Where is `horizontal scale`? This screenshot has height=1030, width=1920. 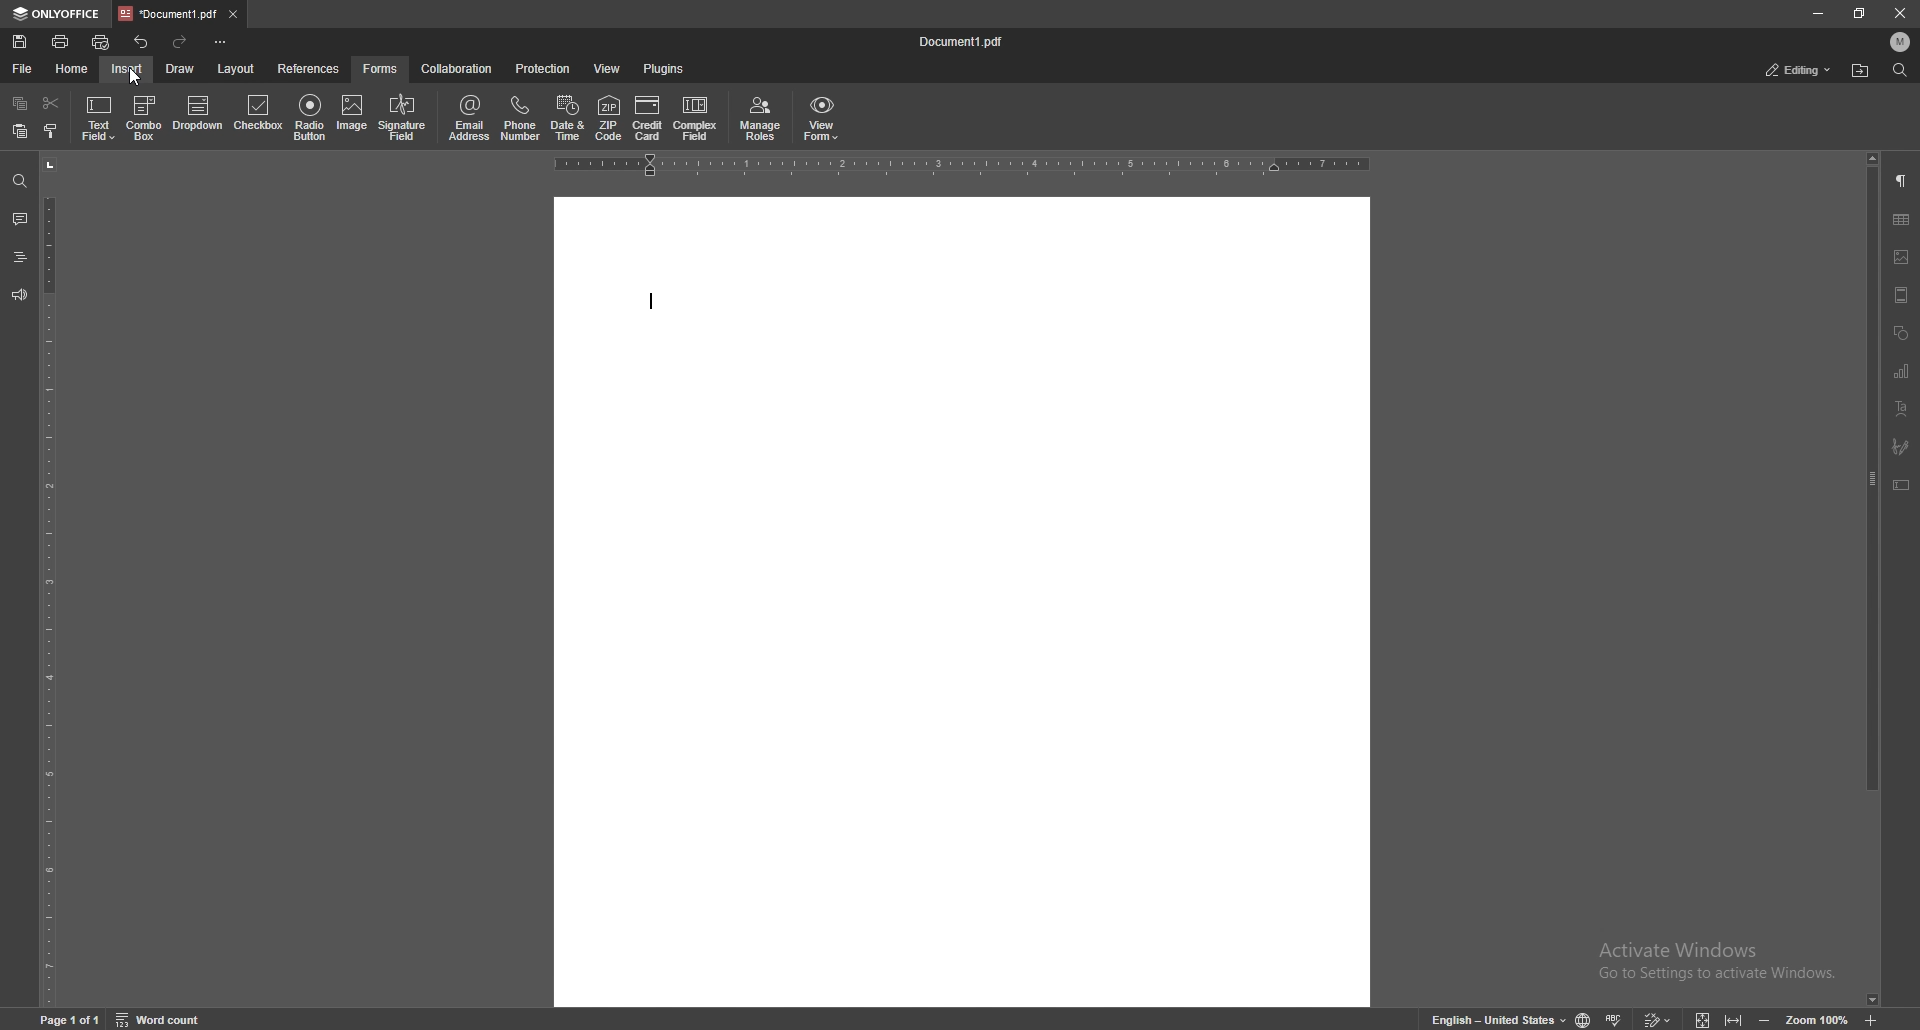 horizontal scale is located at coordinates (958, 166).